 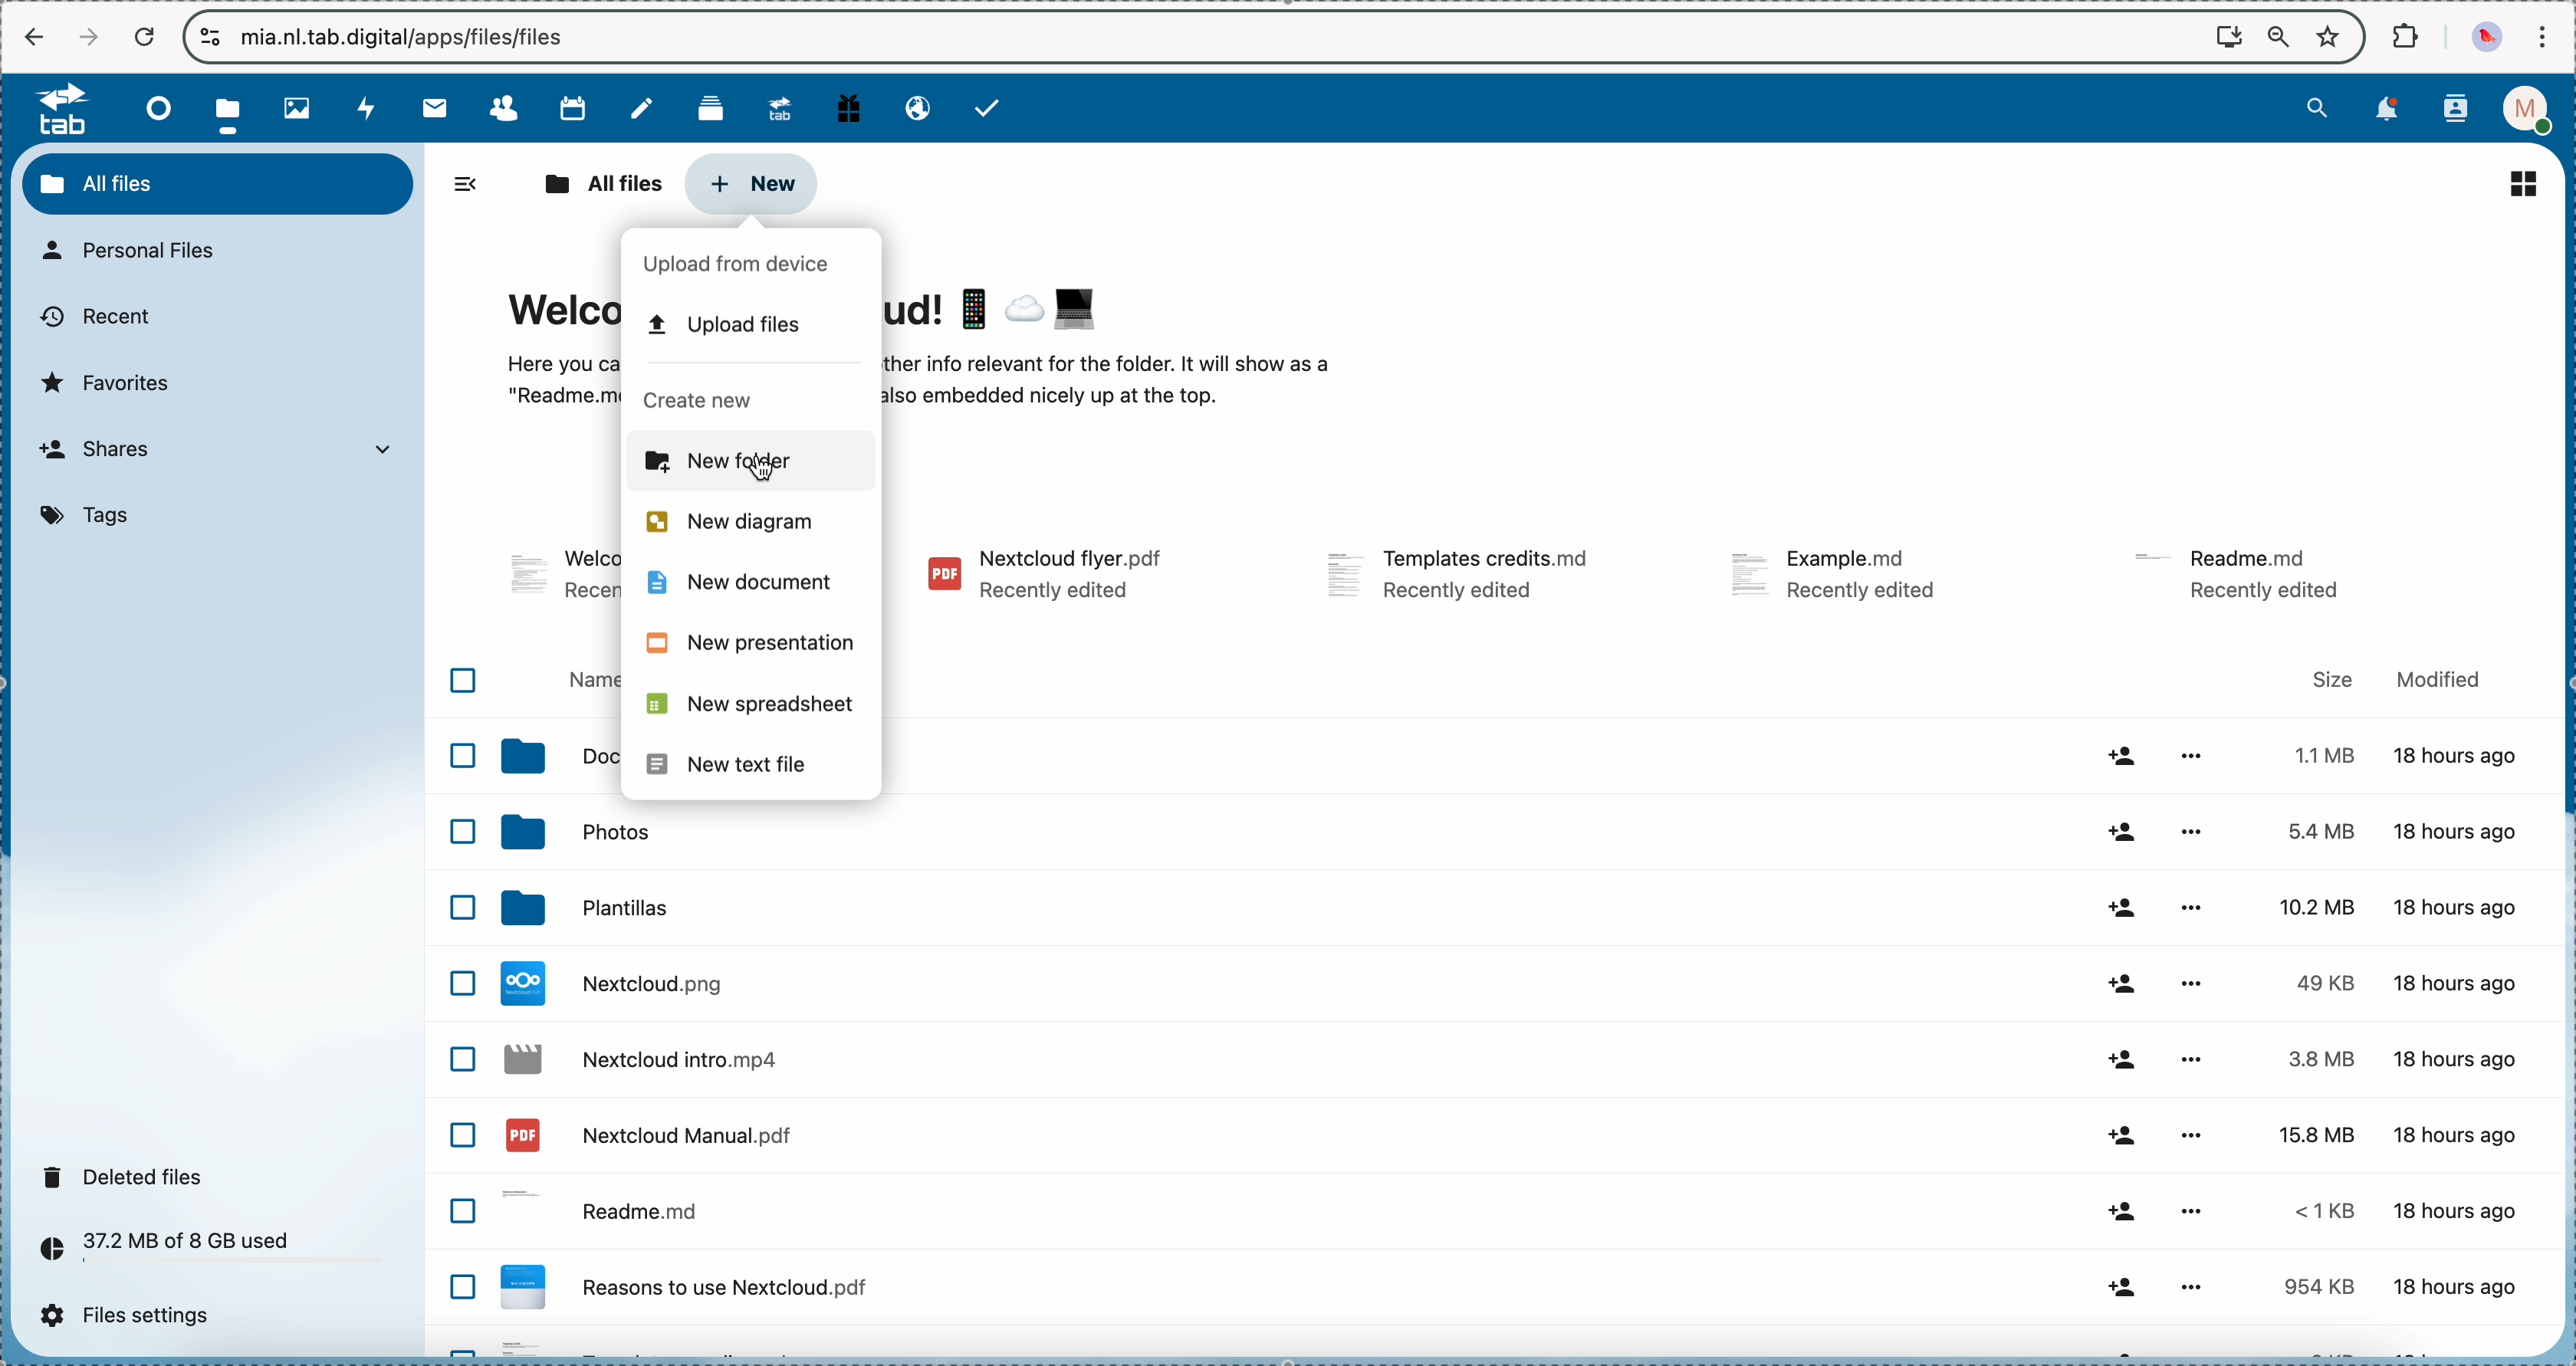 I want to click on size, so click(x=2332, y=679).